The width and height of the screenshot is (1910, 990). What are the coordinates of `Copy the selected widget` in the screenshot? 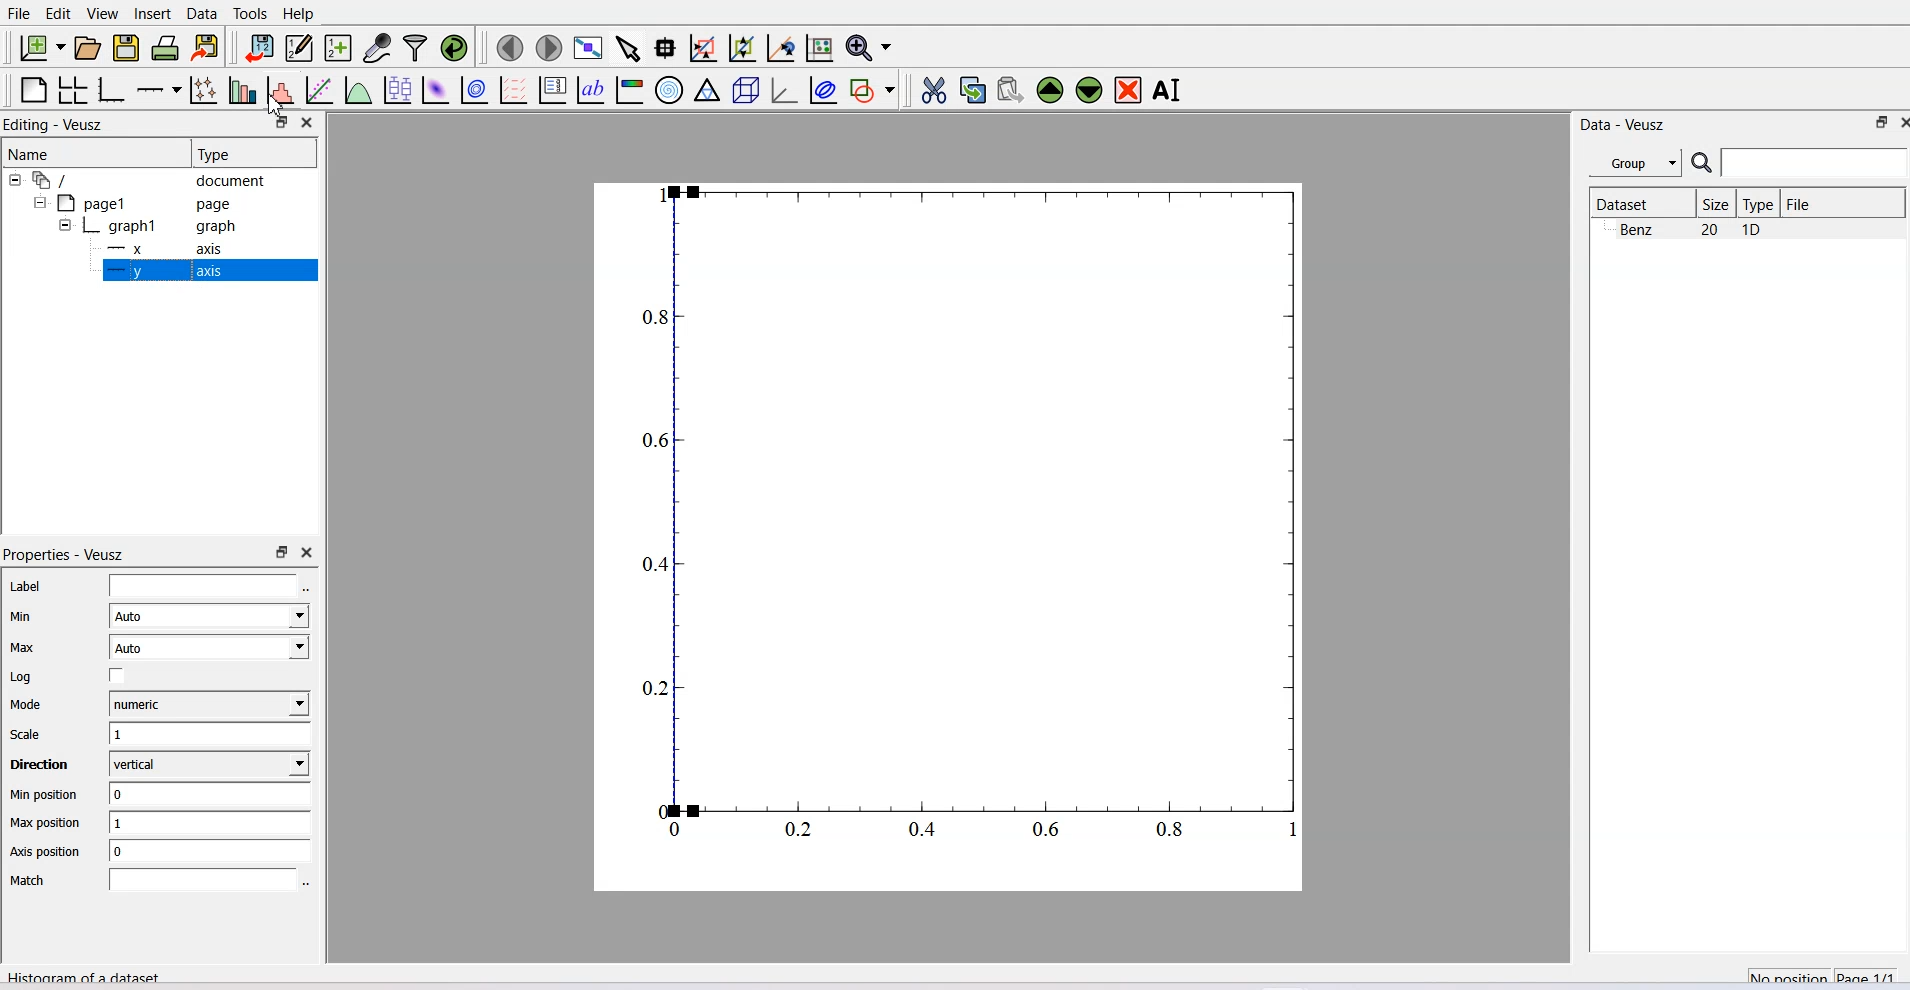 It's located at (973, 90).